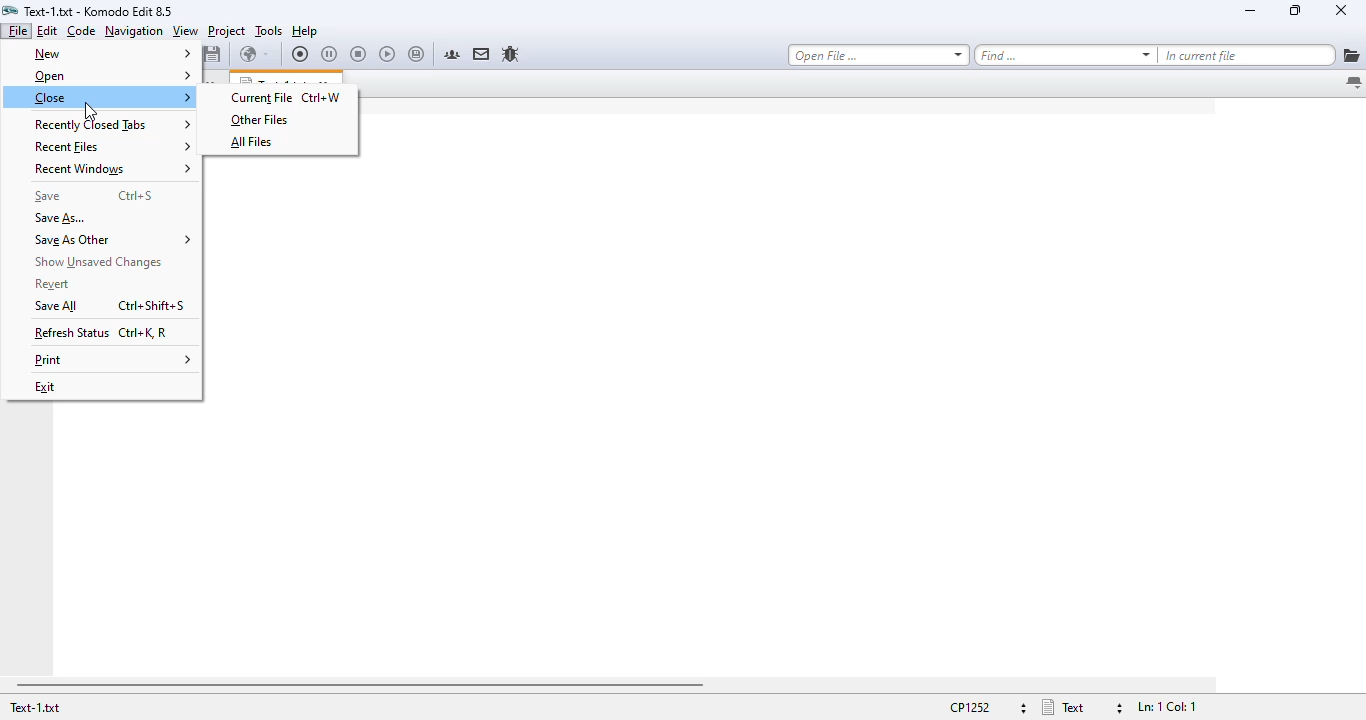  Describe the element at coordinates (18, 30) in the screenshot. I see `file` at that location.